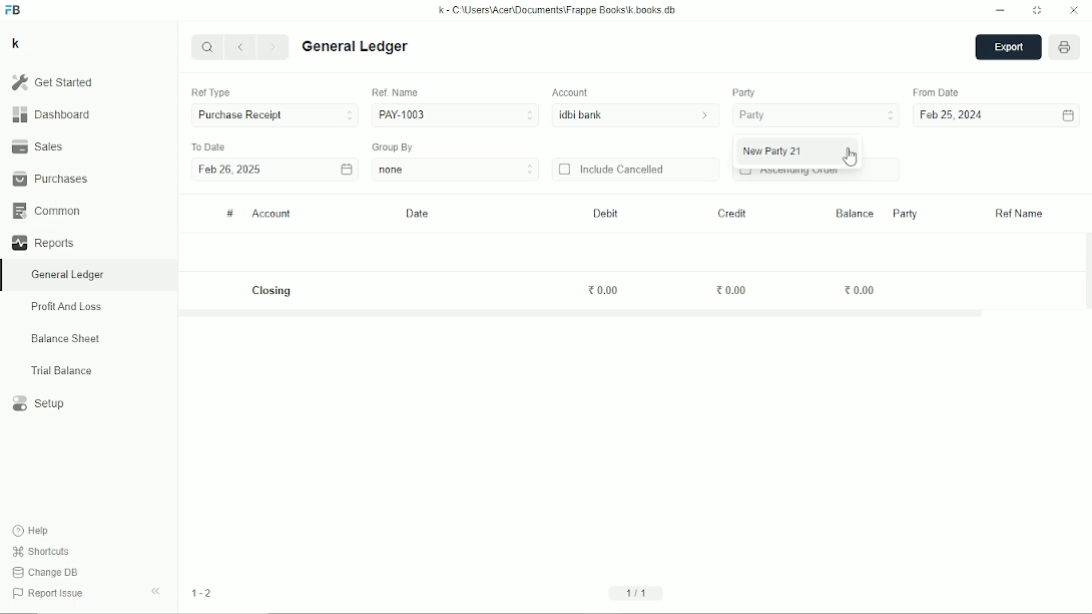 This screenshot has height=614, width=1092. What do you see at coordinates (1037, 11) in the screenshot?
I see `Toggle between form and full width` at bounding box center [1037, 11].